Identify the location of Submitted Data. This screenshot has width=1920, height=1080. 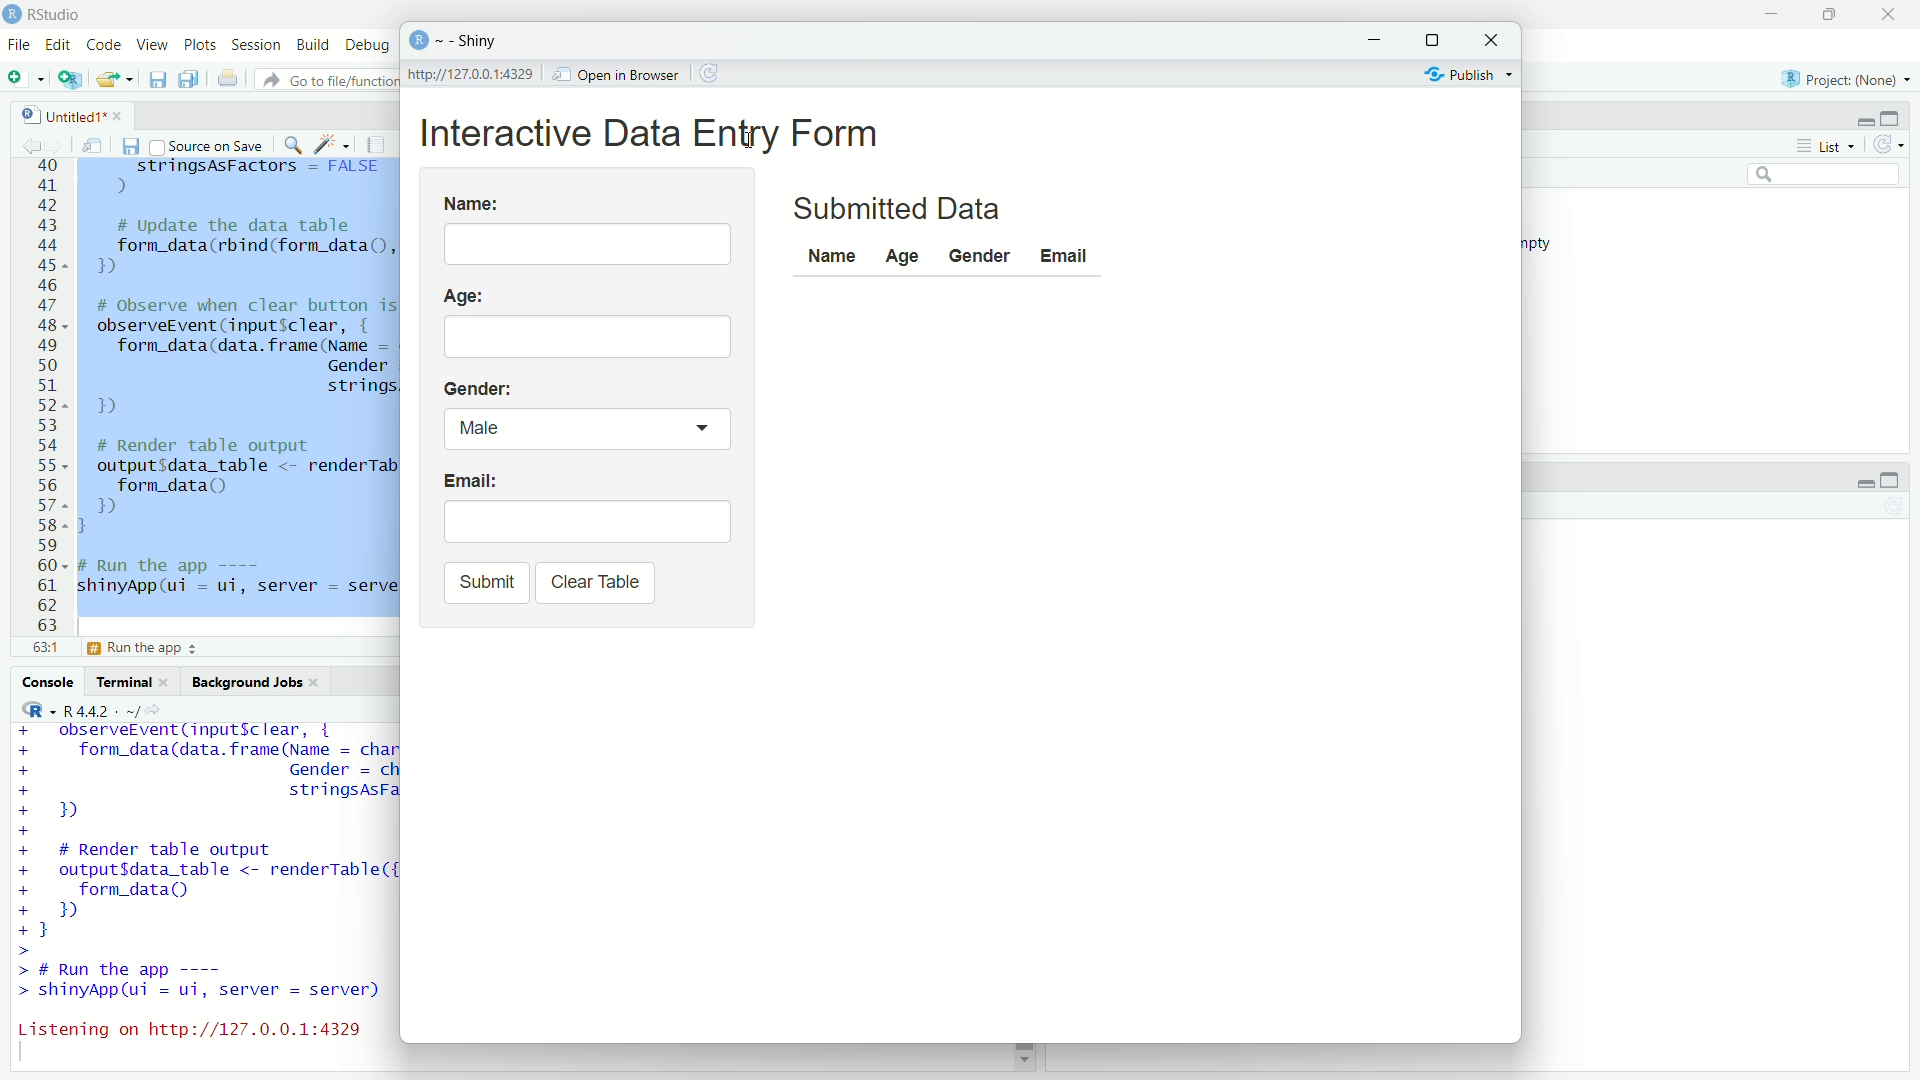
(904, 208).